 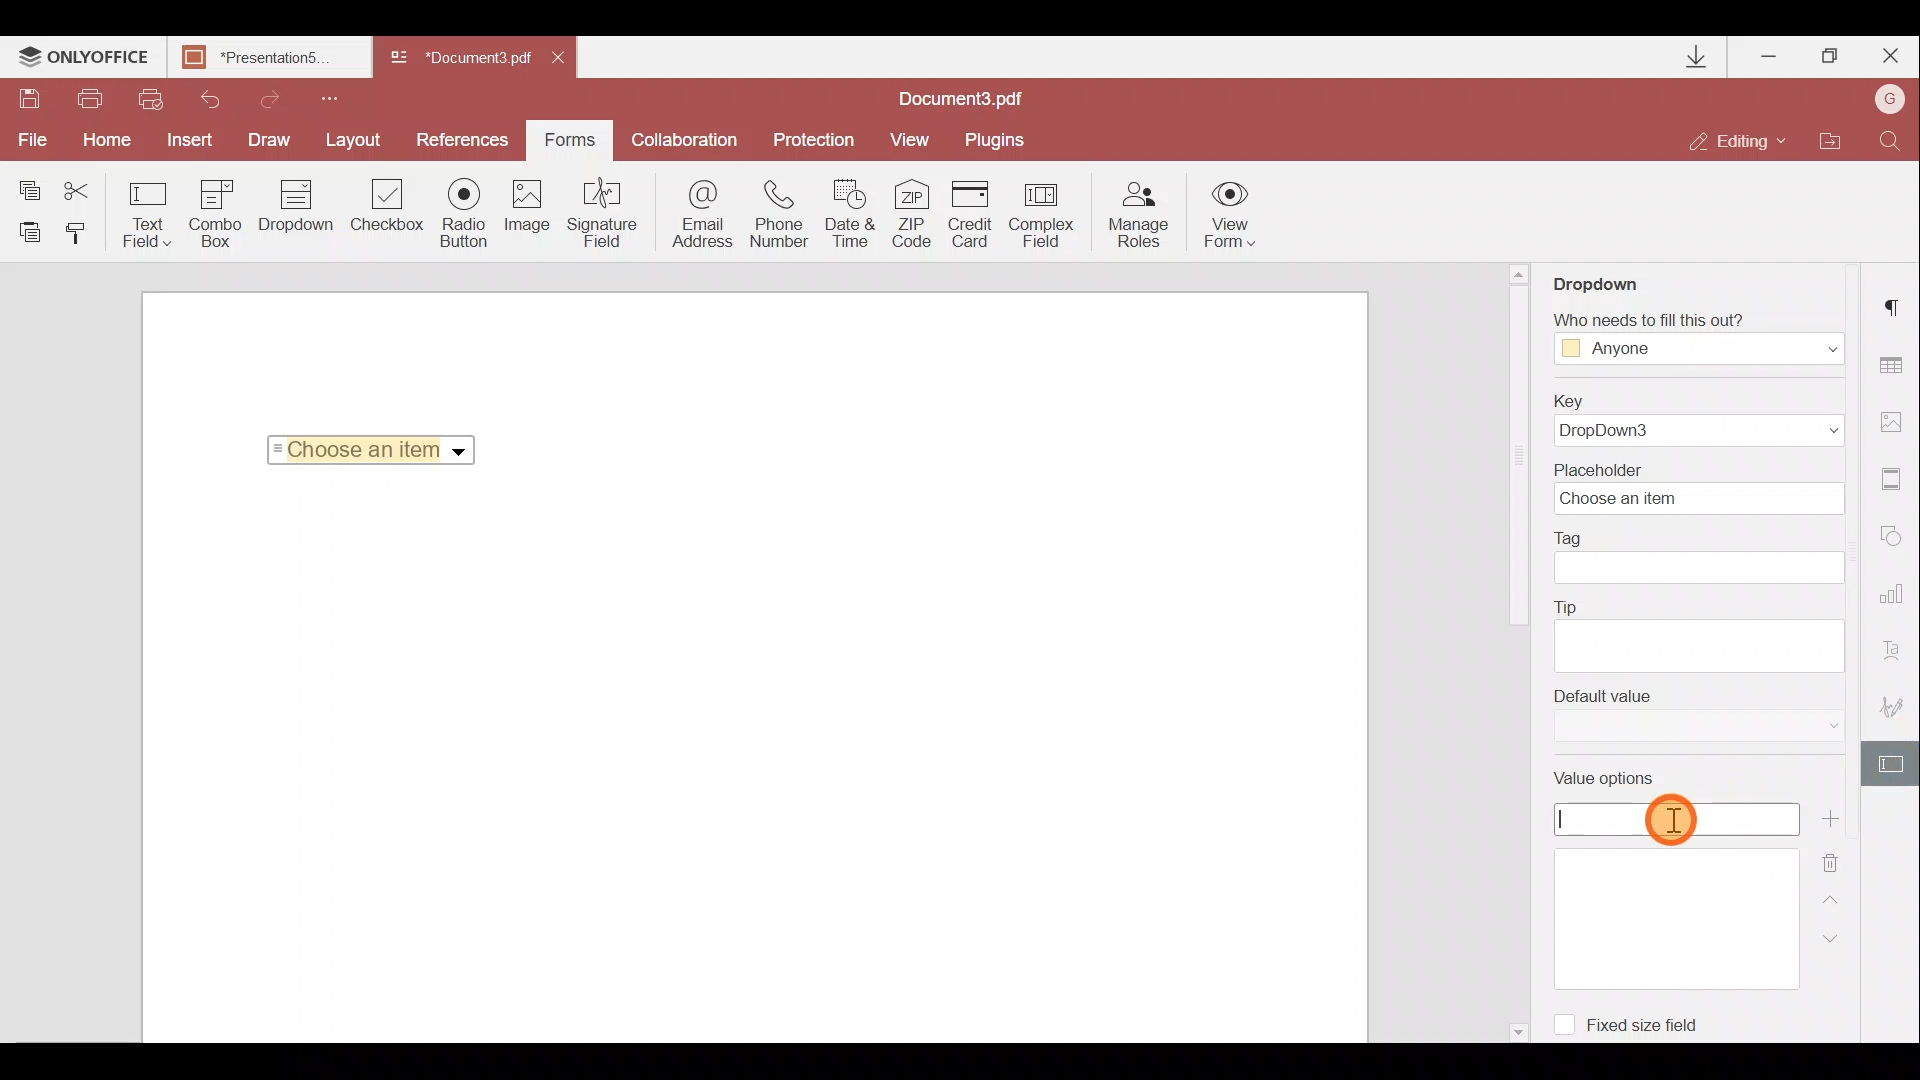 What do you see at coordinates (916, 140) in the screenshot?
I see `View` at bounding box center [916, 140].